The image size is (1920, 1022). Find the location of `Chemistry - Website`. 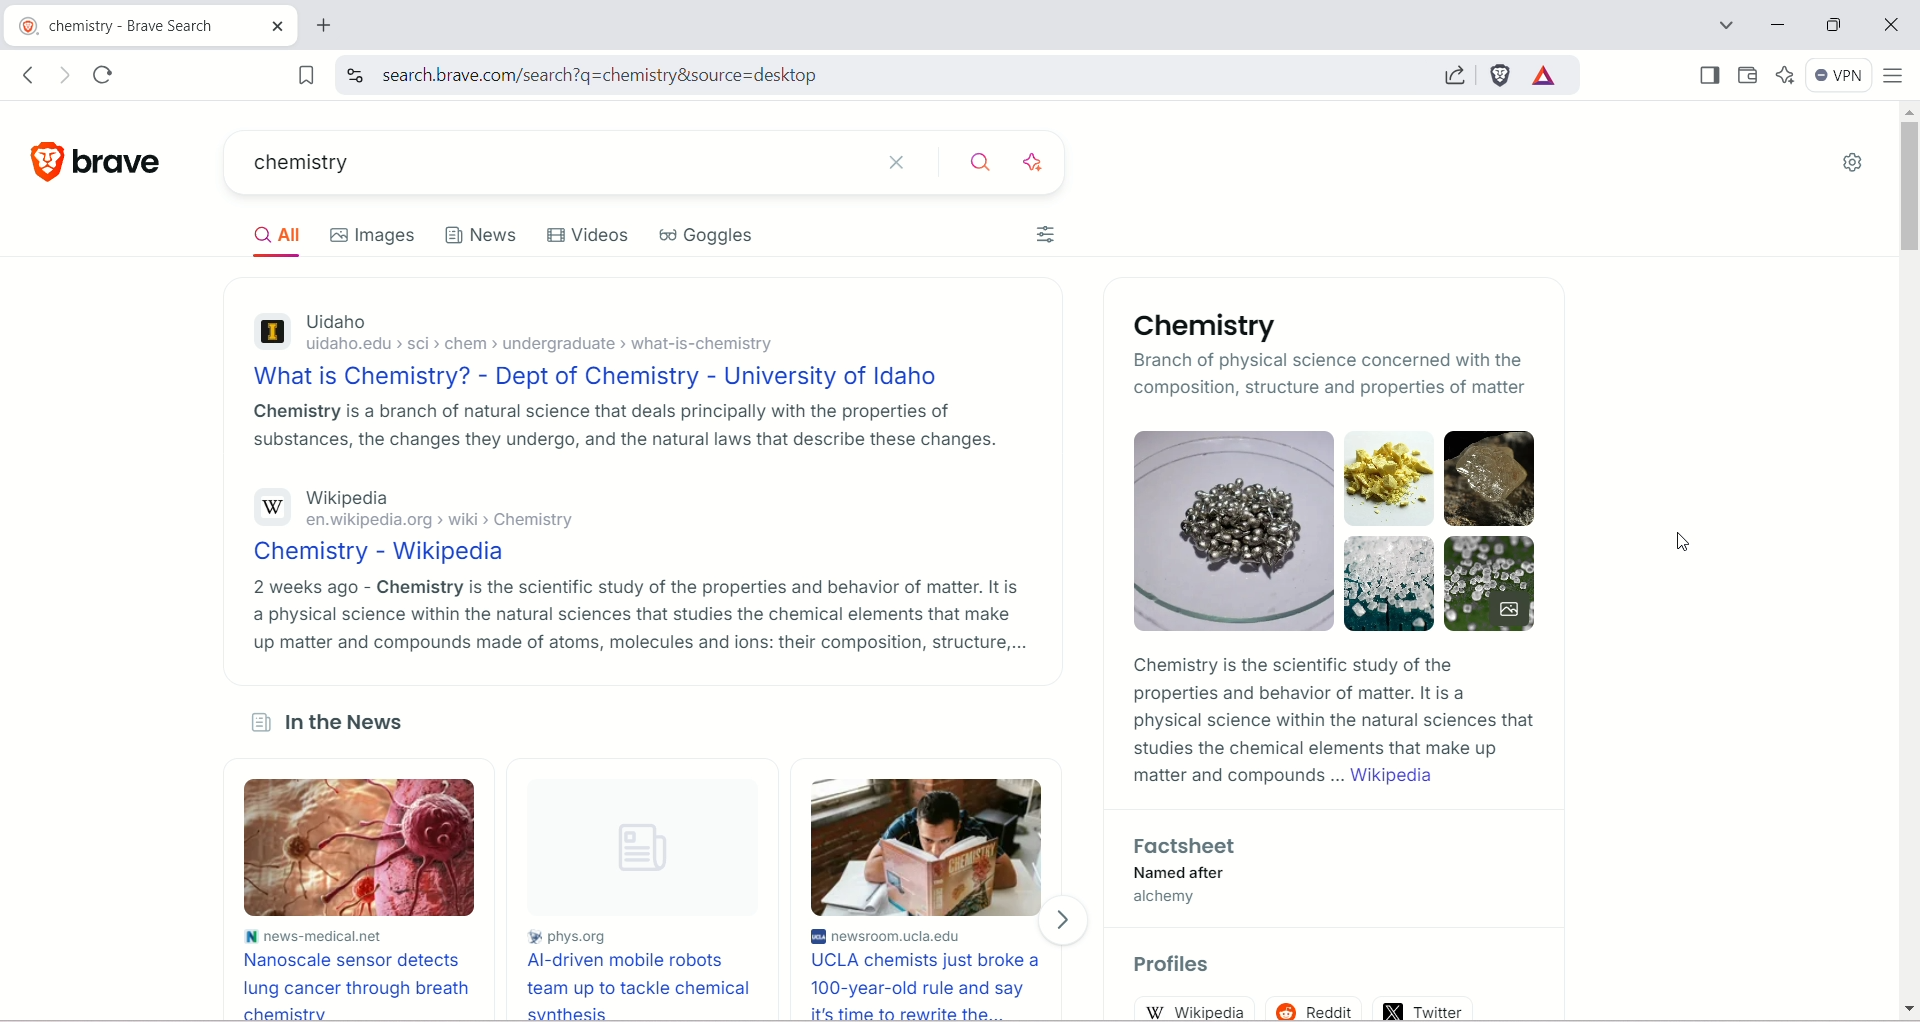

Chemistry - Website is located at coordinates (375, 550).